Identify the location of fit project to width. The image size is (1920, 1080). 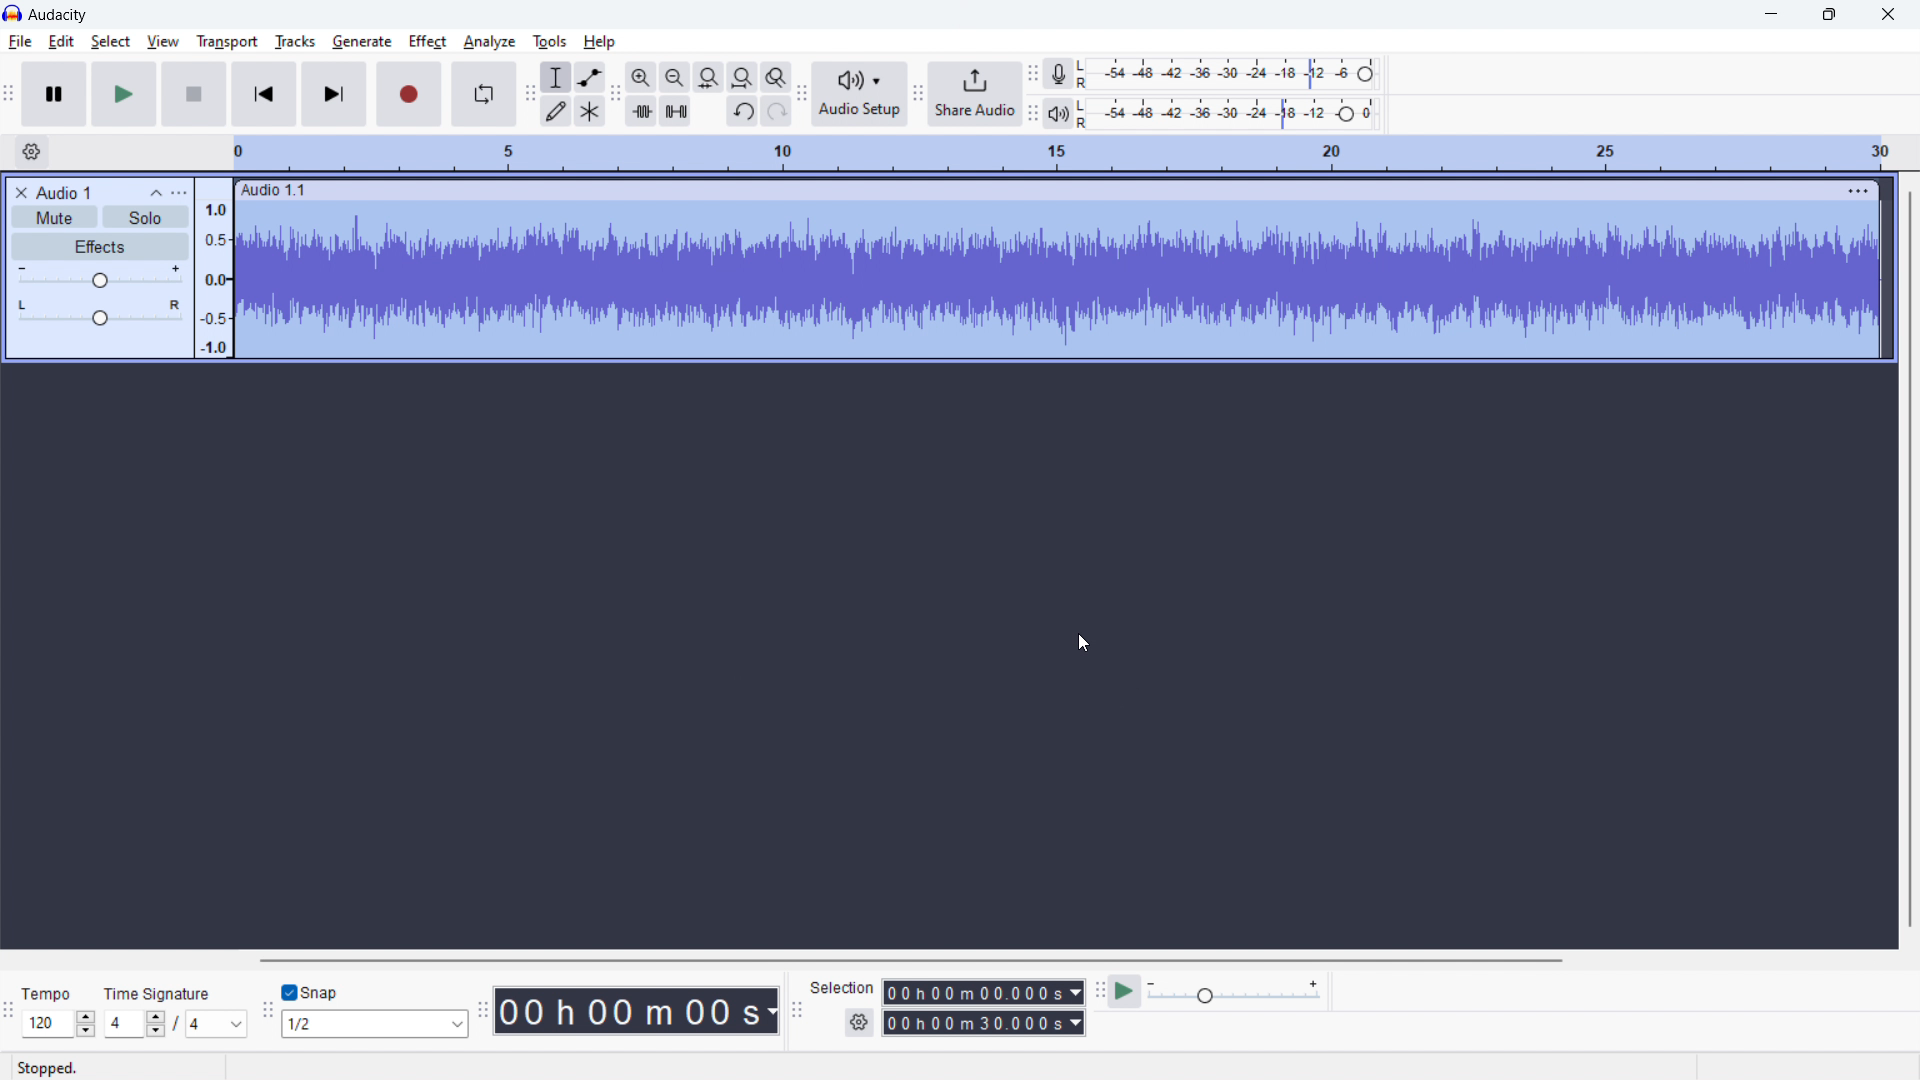
(742, 77).